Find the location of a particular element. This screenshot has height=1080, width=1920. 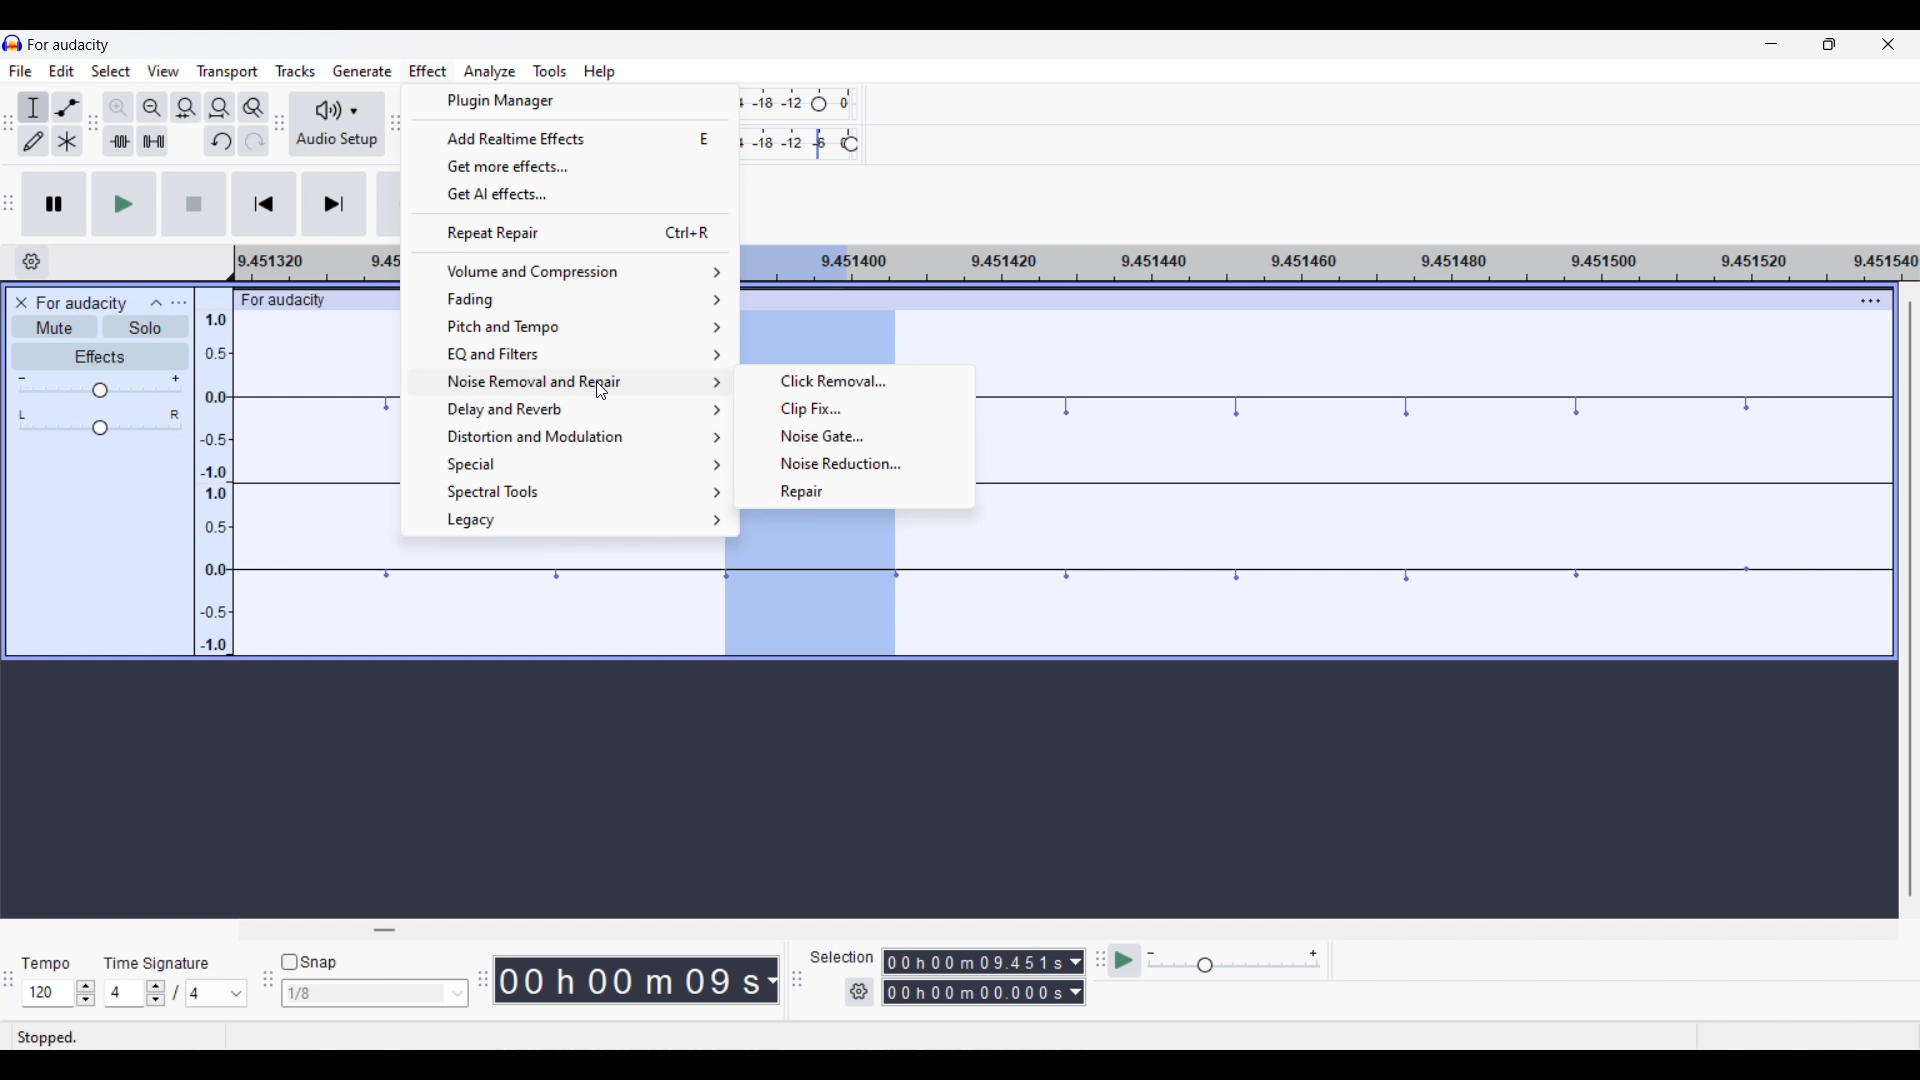

Mute is located at coordinates (55, 327).